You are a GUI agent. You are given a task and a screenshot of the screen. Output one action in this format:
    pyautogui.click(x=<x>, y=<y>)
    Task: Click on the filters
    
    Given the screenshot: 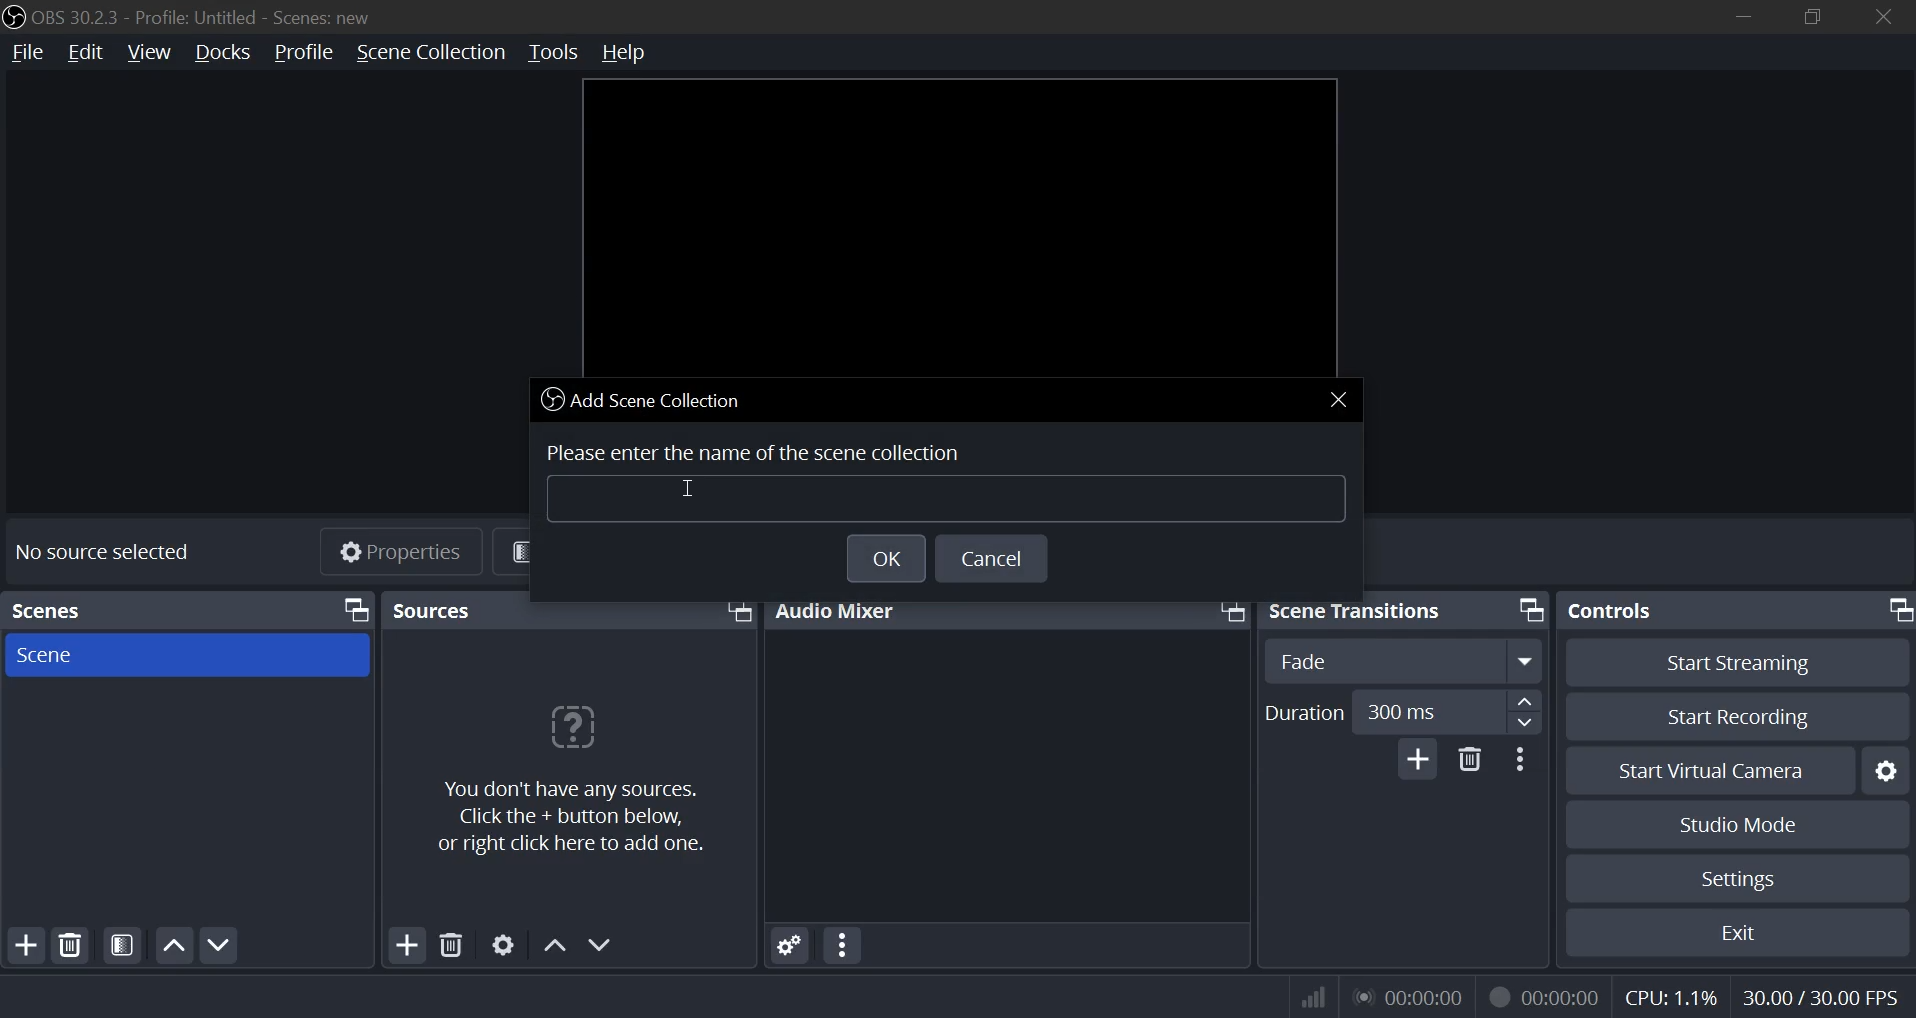 What is the action you would take?
    pyautogui.click(x=568, y=550)
    